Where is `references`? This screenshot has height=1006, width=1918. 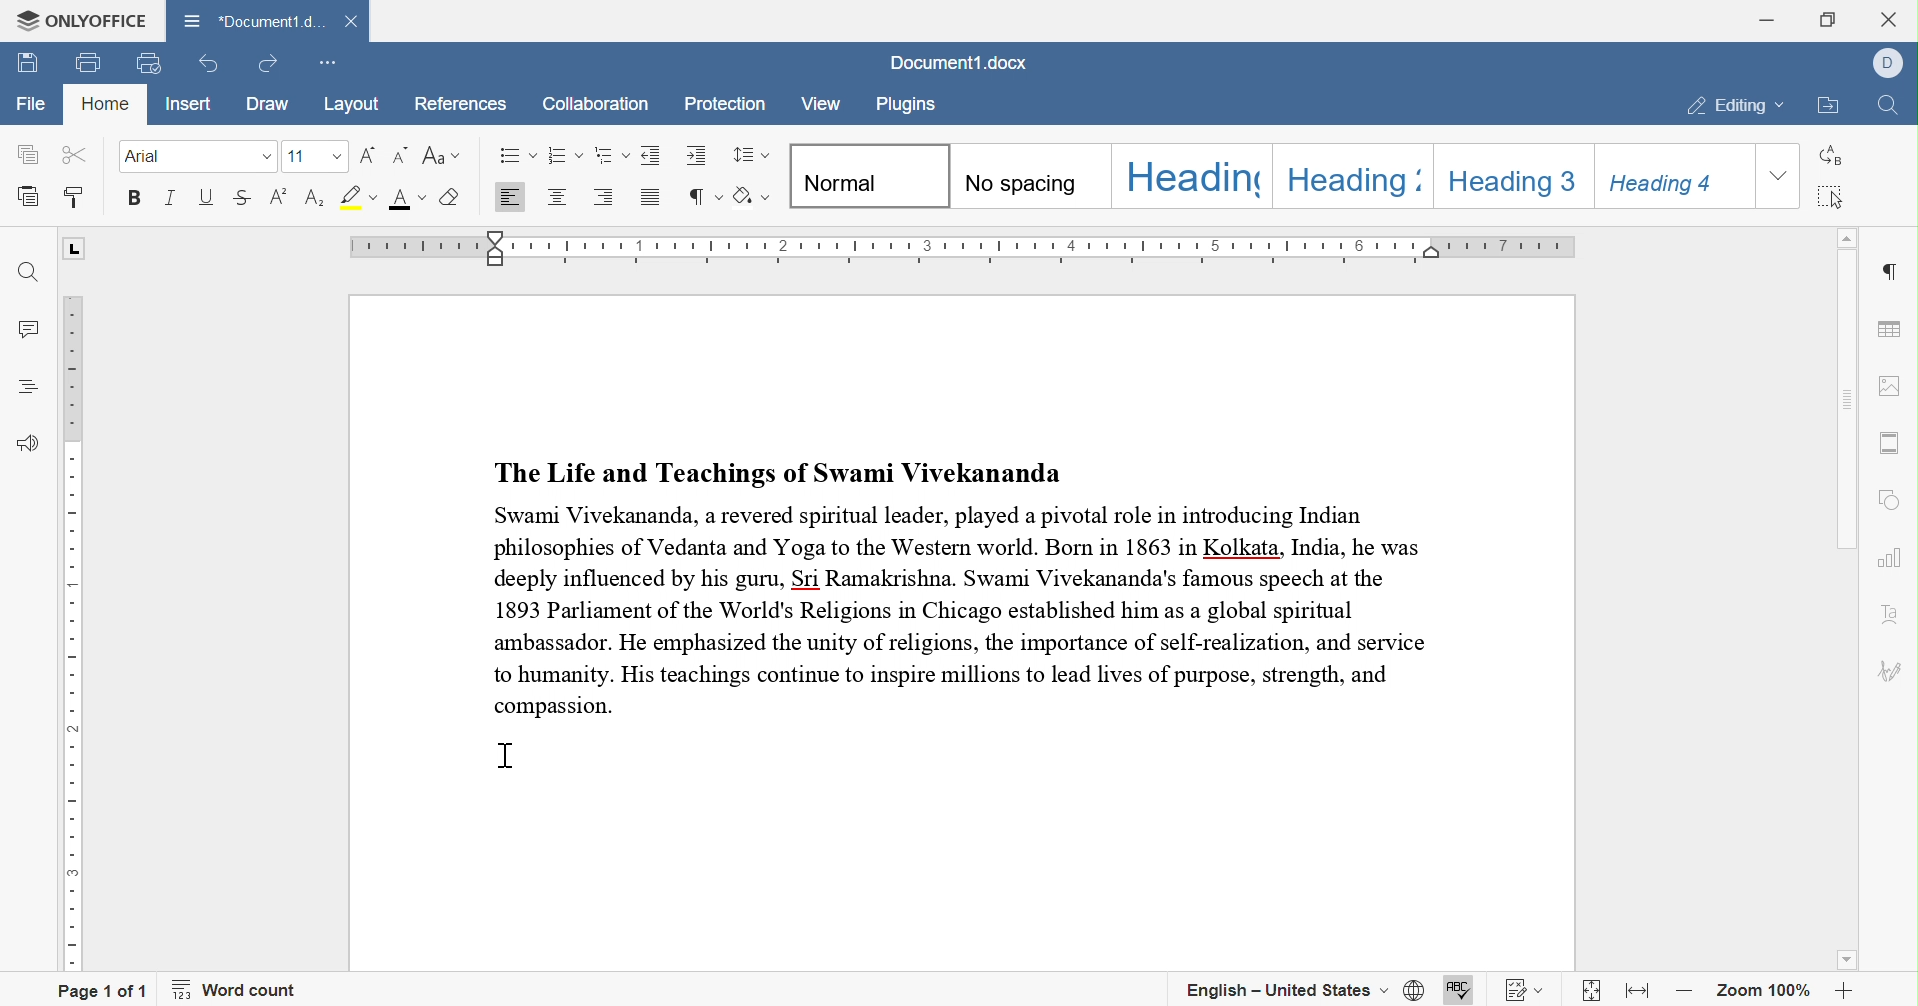 references is located at coordinates (459, 105).